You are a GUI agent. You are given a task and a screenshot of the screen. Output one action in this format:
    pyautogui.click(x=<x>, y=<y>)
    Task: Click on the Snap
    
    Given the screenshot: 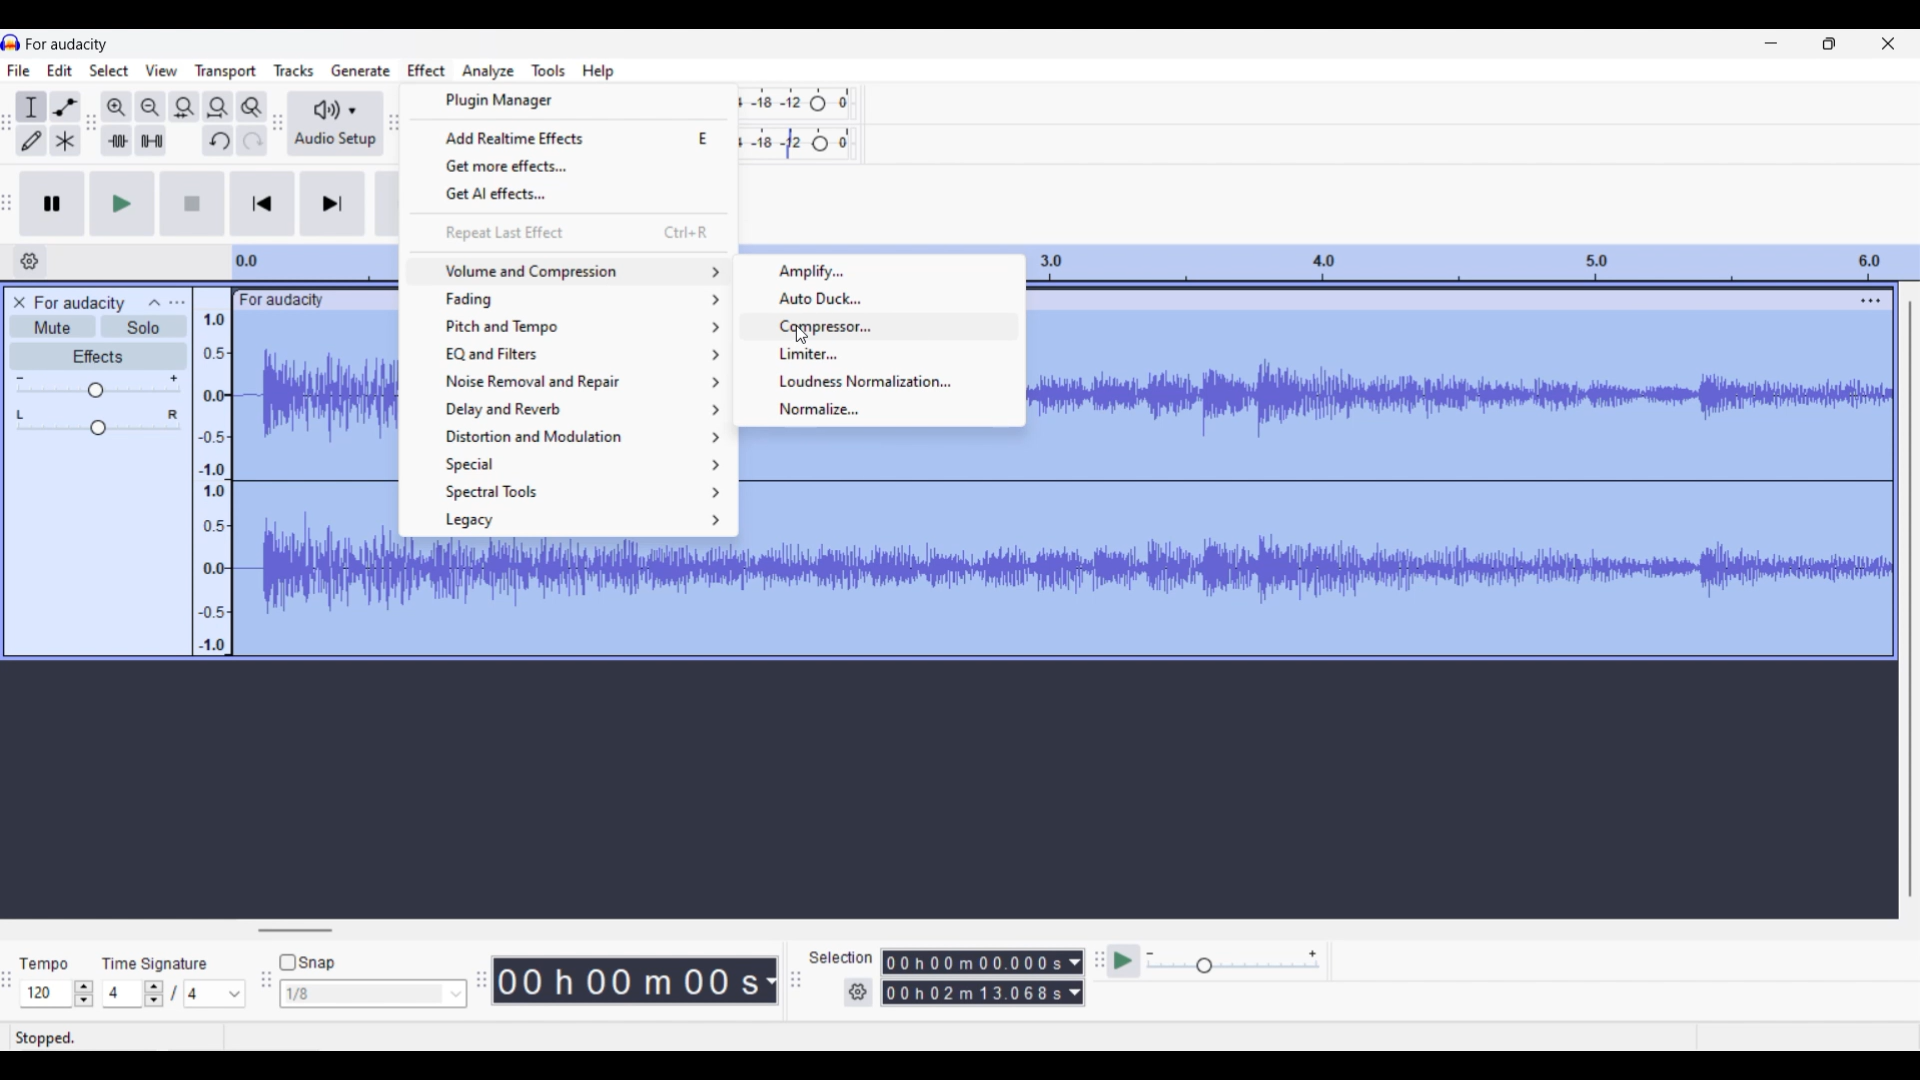 What is the action you would take?
    pyautogui.click(x=307, y=962)
    